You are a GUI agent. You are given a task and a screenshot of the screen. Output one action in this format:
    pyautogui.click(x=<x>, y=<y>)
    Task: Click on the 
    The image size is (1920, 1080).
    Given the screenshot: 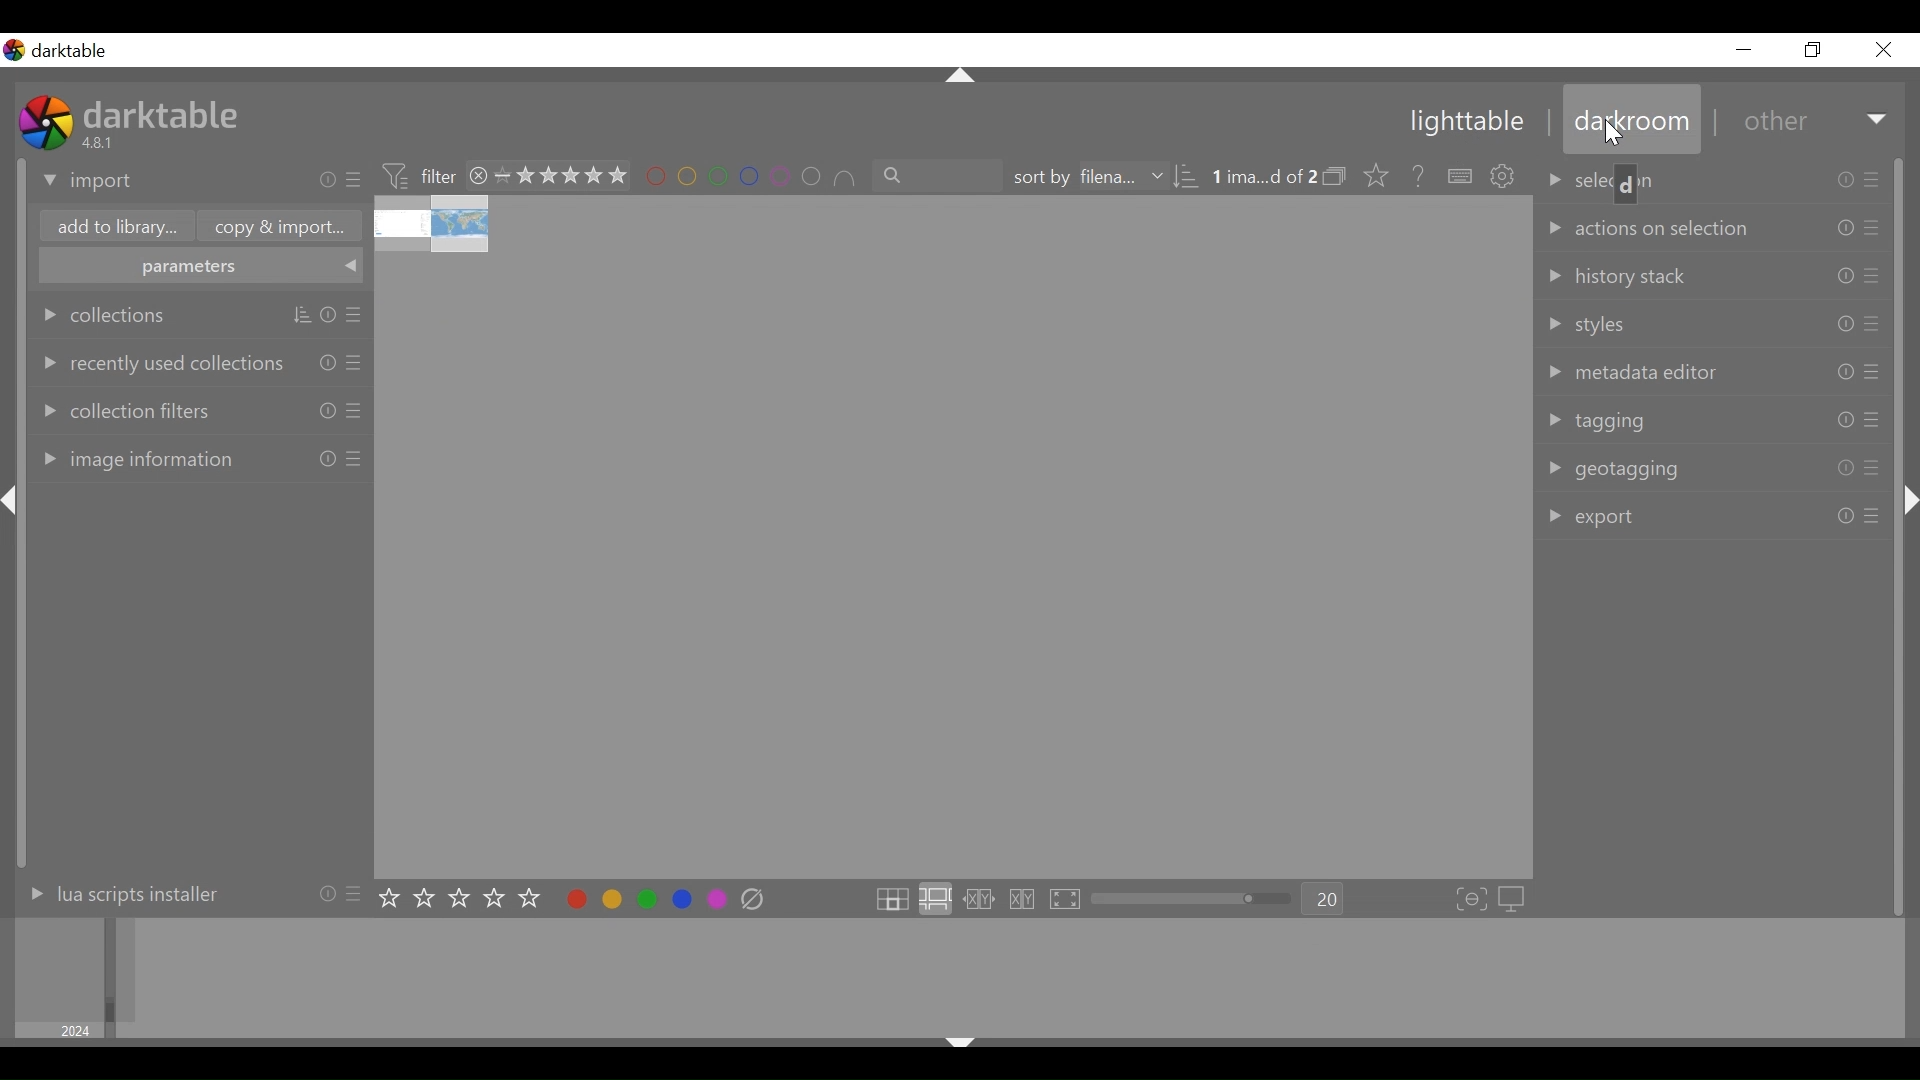 What is the action you would take?
    pyautogui.click(x=961, y=1047)
    